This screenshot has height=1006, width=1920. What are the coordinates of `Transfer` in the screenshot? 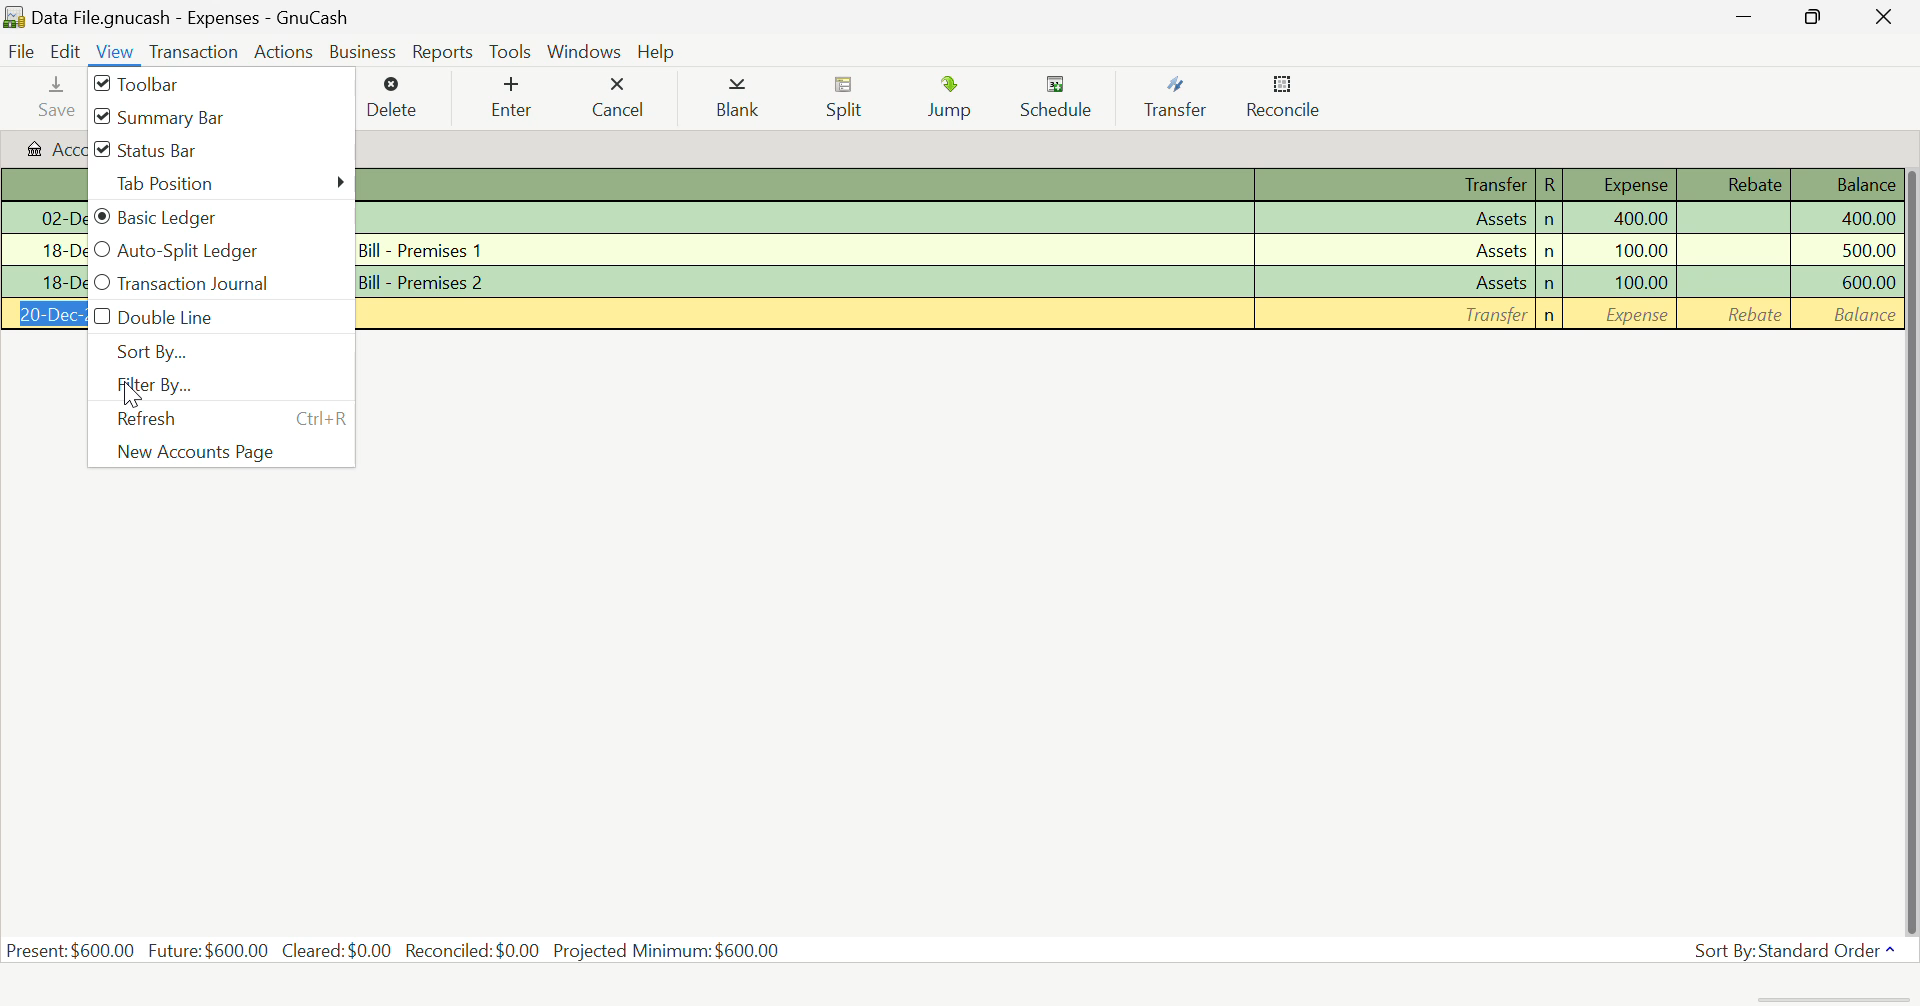 It's located at (1393, 314).